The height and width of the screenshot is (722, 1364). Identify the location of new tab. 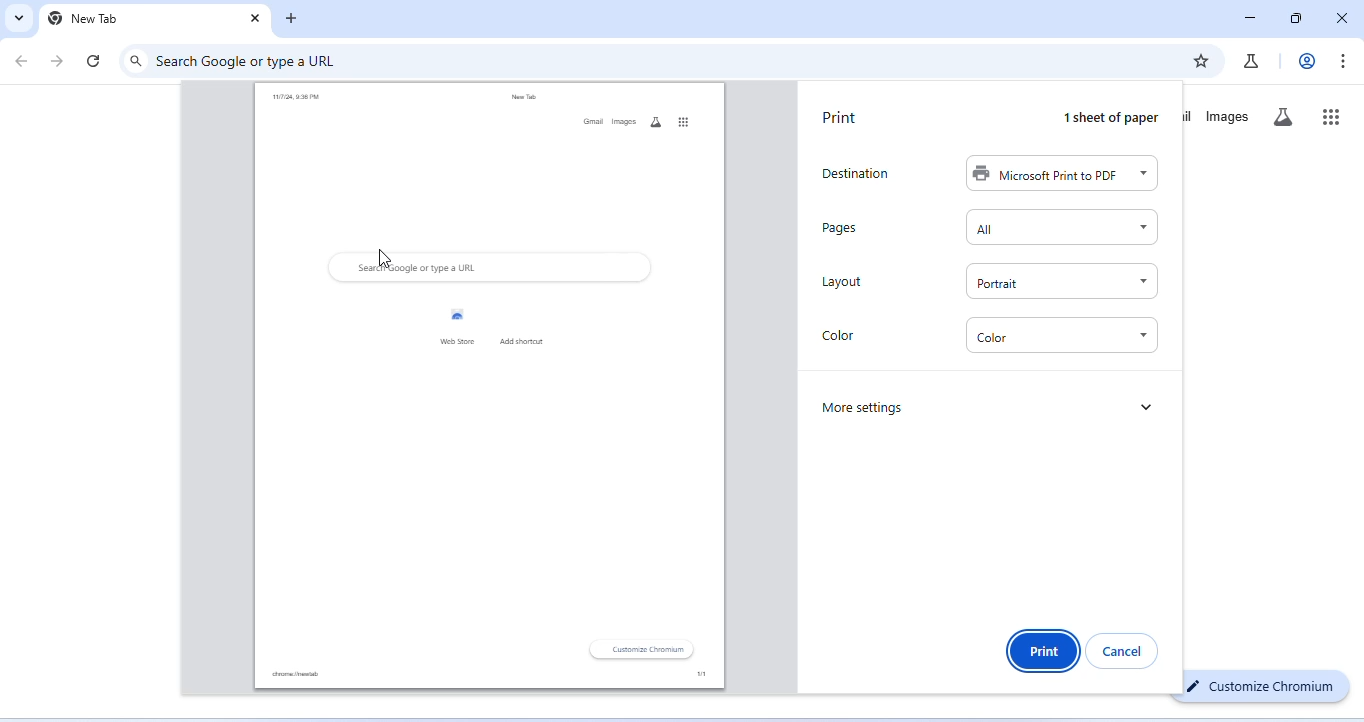
(84, 19).